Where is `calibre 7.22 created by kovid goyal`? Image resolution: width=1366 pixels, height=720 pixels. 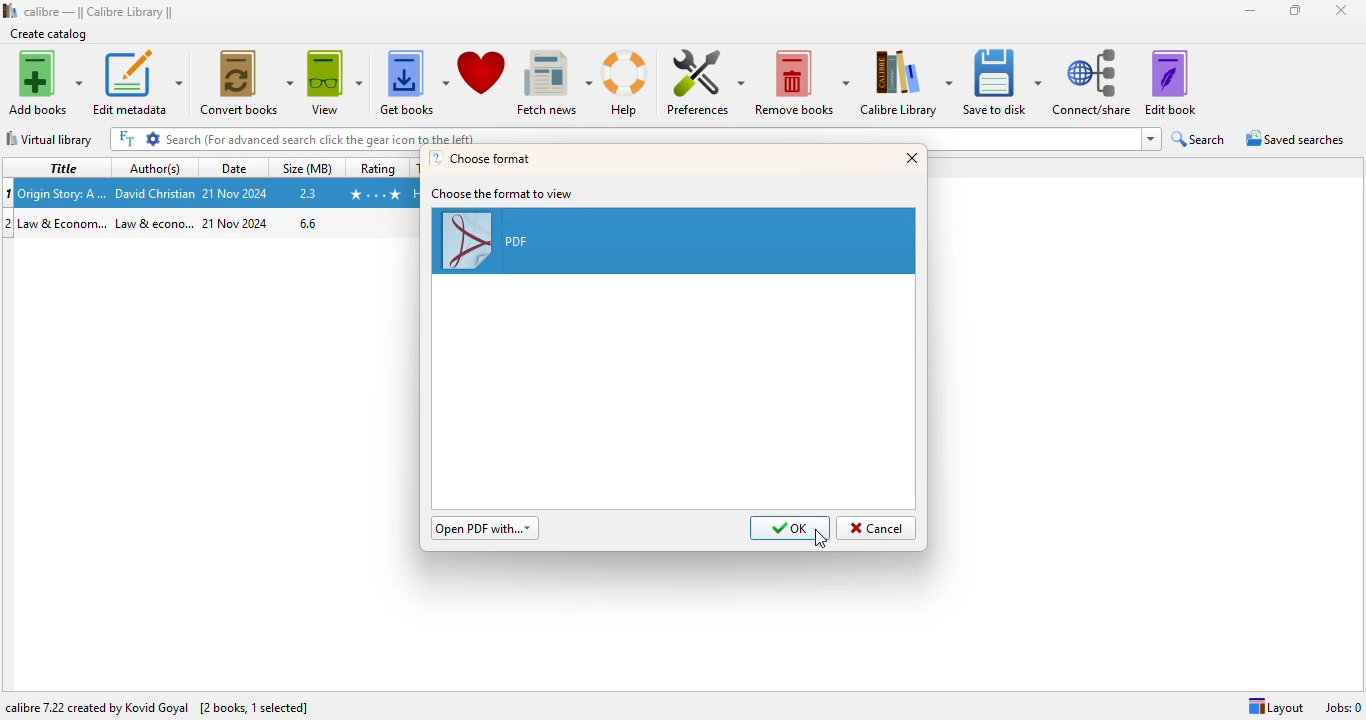
calibre 7.22 created by kovid goyal is located at coordinates (98, 708).